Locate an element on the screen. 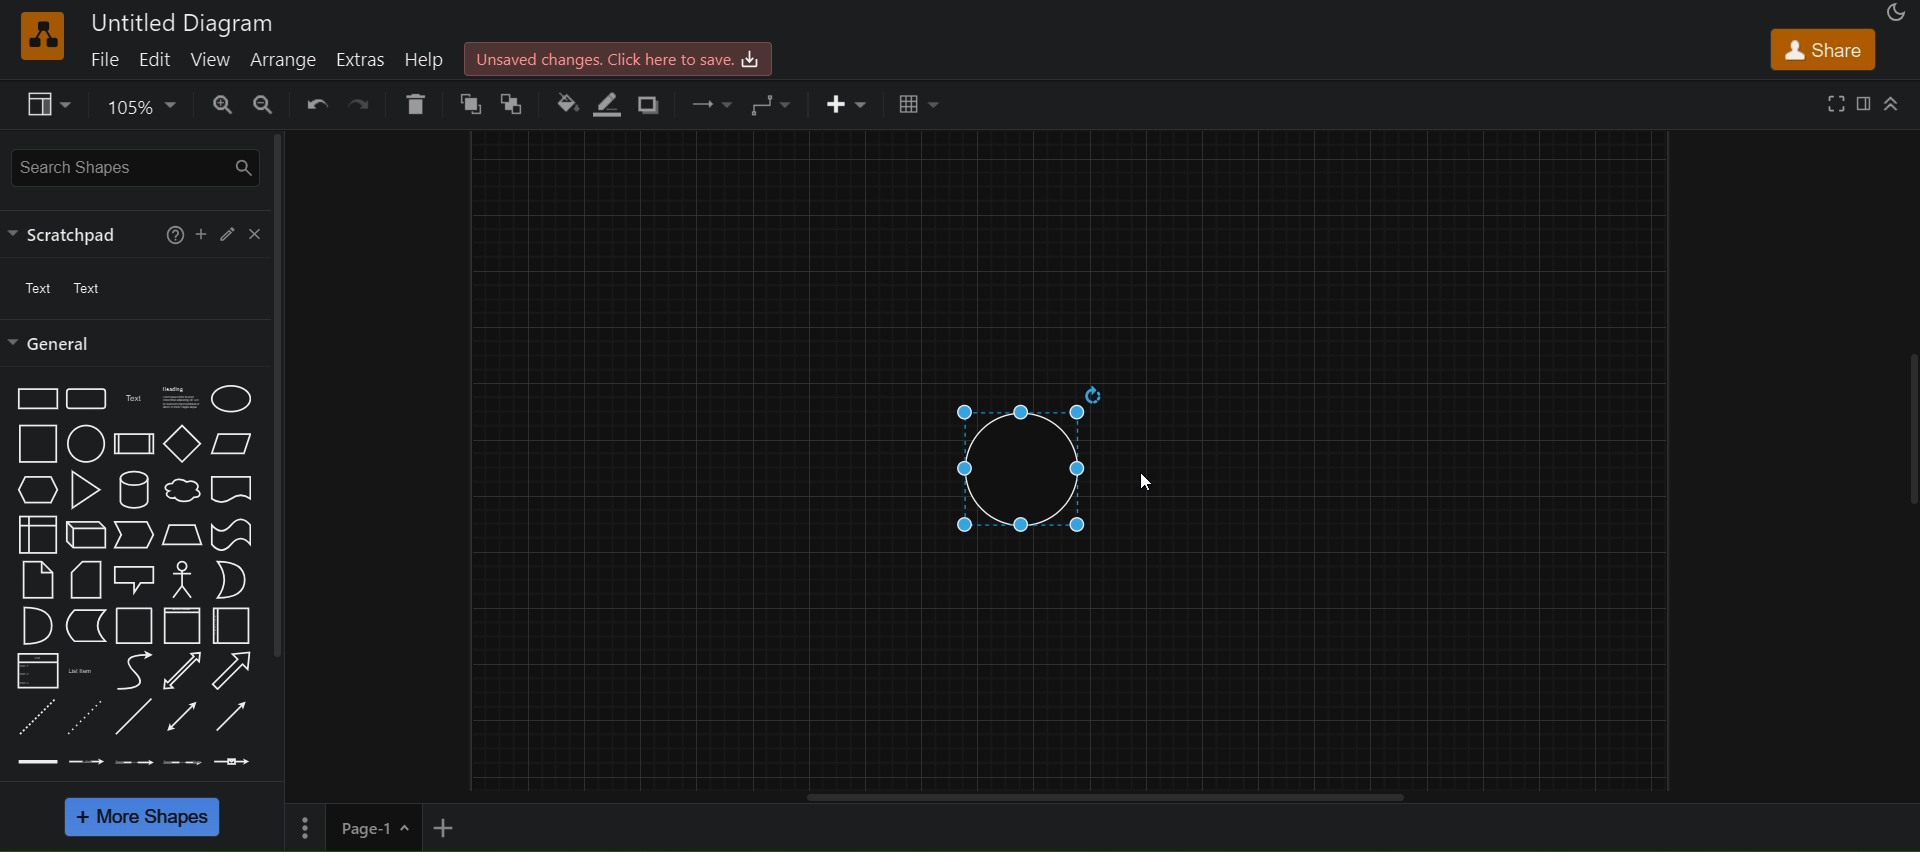 Image resolution: width=1920 pixels, height=852 pixels. help is located at coordinates (175, 237).